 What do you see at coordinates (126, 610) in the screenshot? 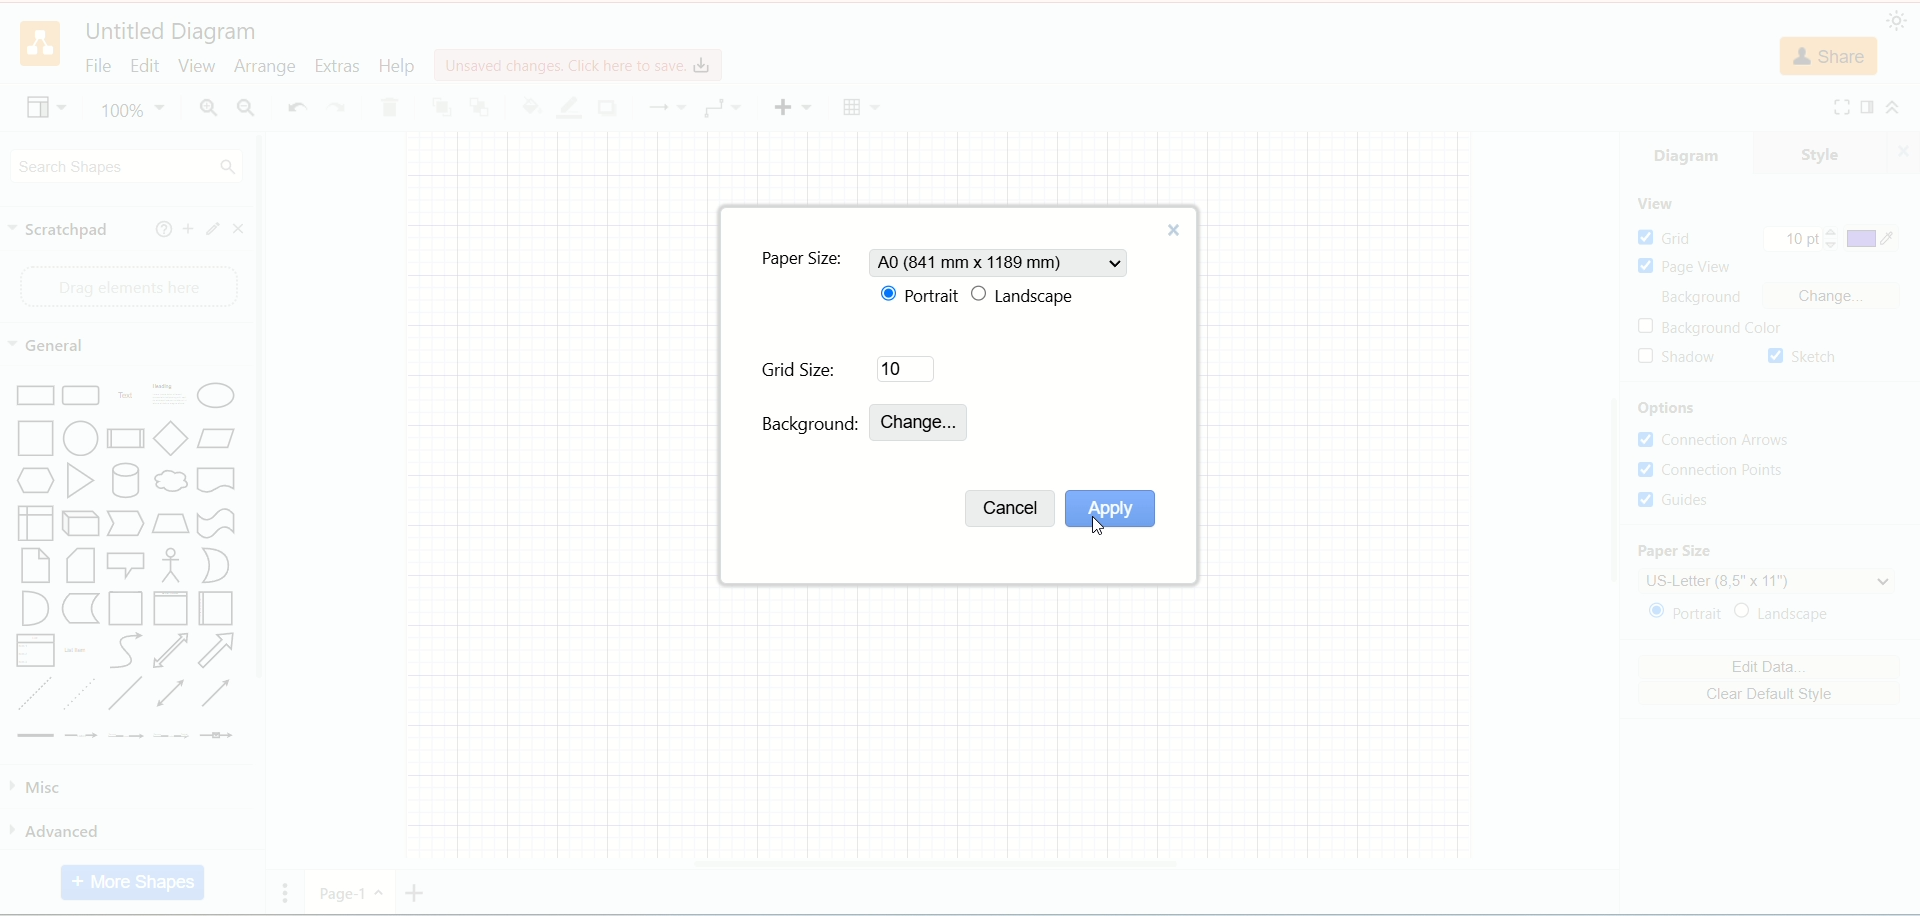
I see `Container` at bounding box center [126, 610].